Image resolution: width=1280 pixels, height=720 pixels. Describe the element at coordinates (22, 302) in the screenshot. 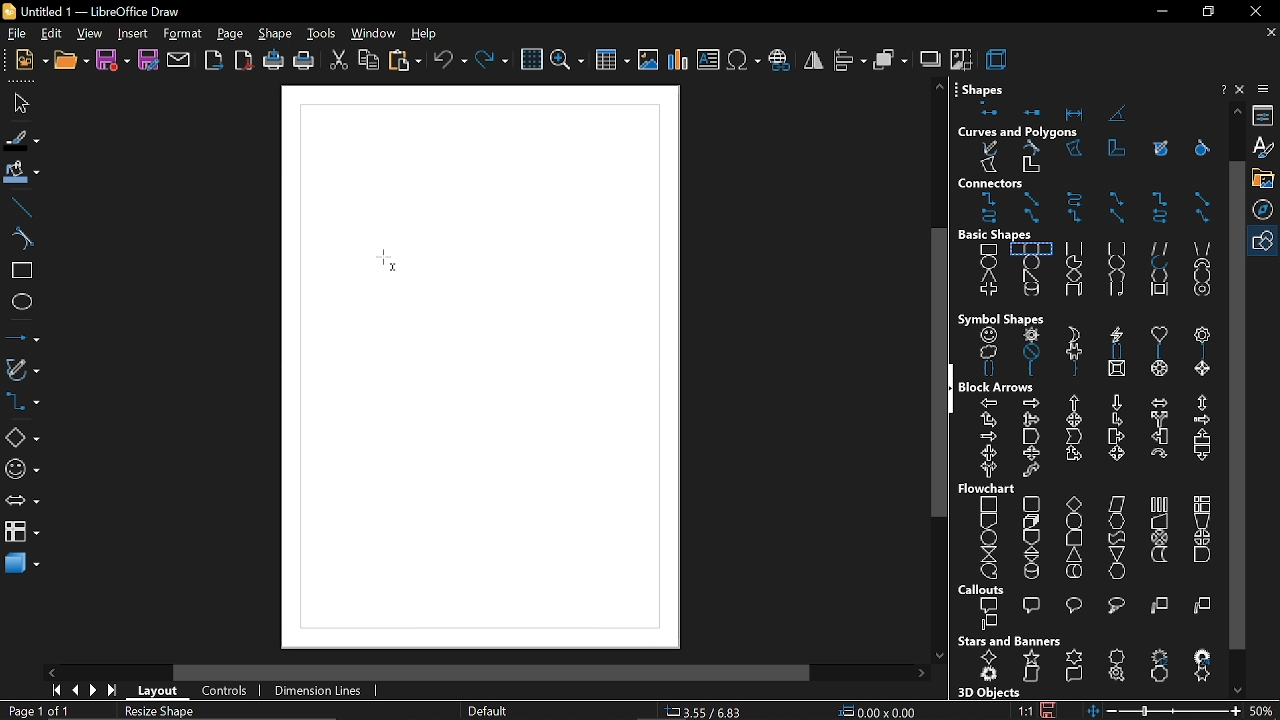

I see `ellipse` at that location.